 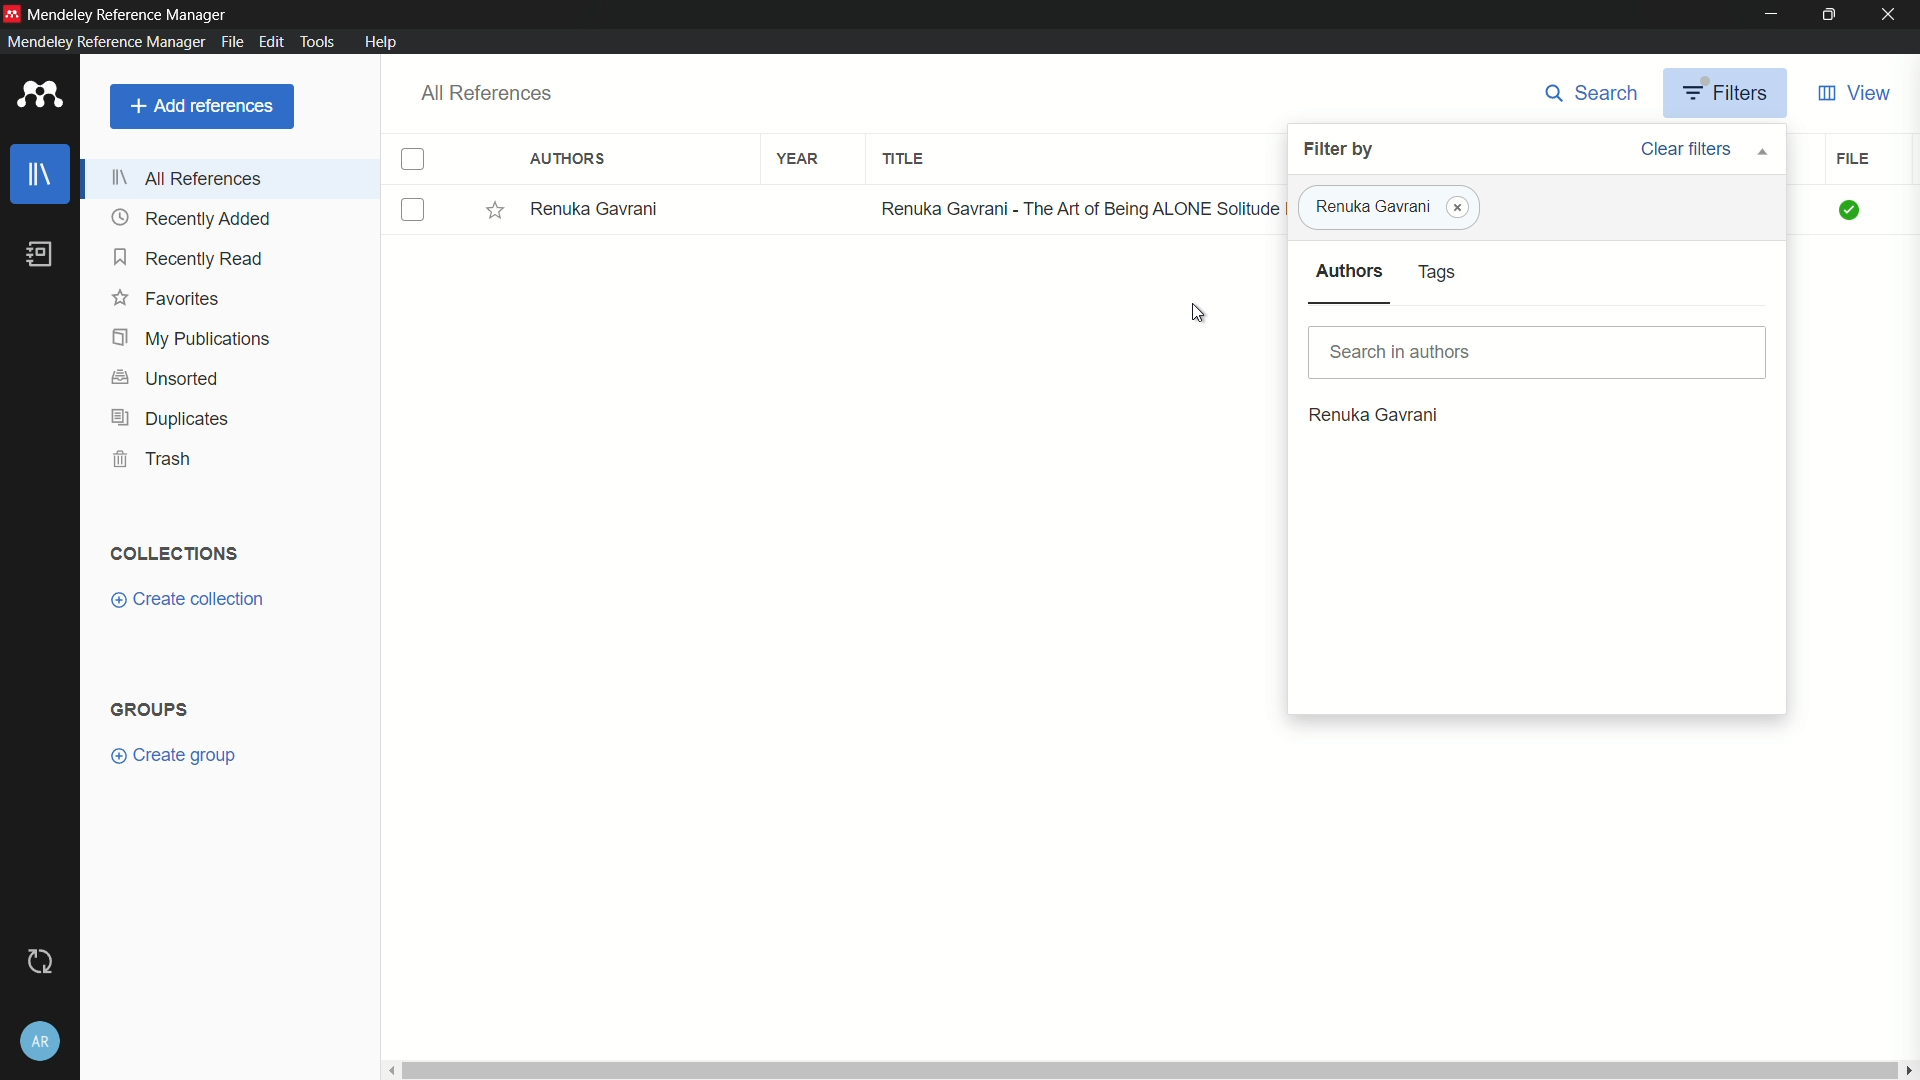 What do you see at coordinates (567, 157) in the screenshot?
I see `authors` at bounding box center [567, 157].